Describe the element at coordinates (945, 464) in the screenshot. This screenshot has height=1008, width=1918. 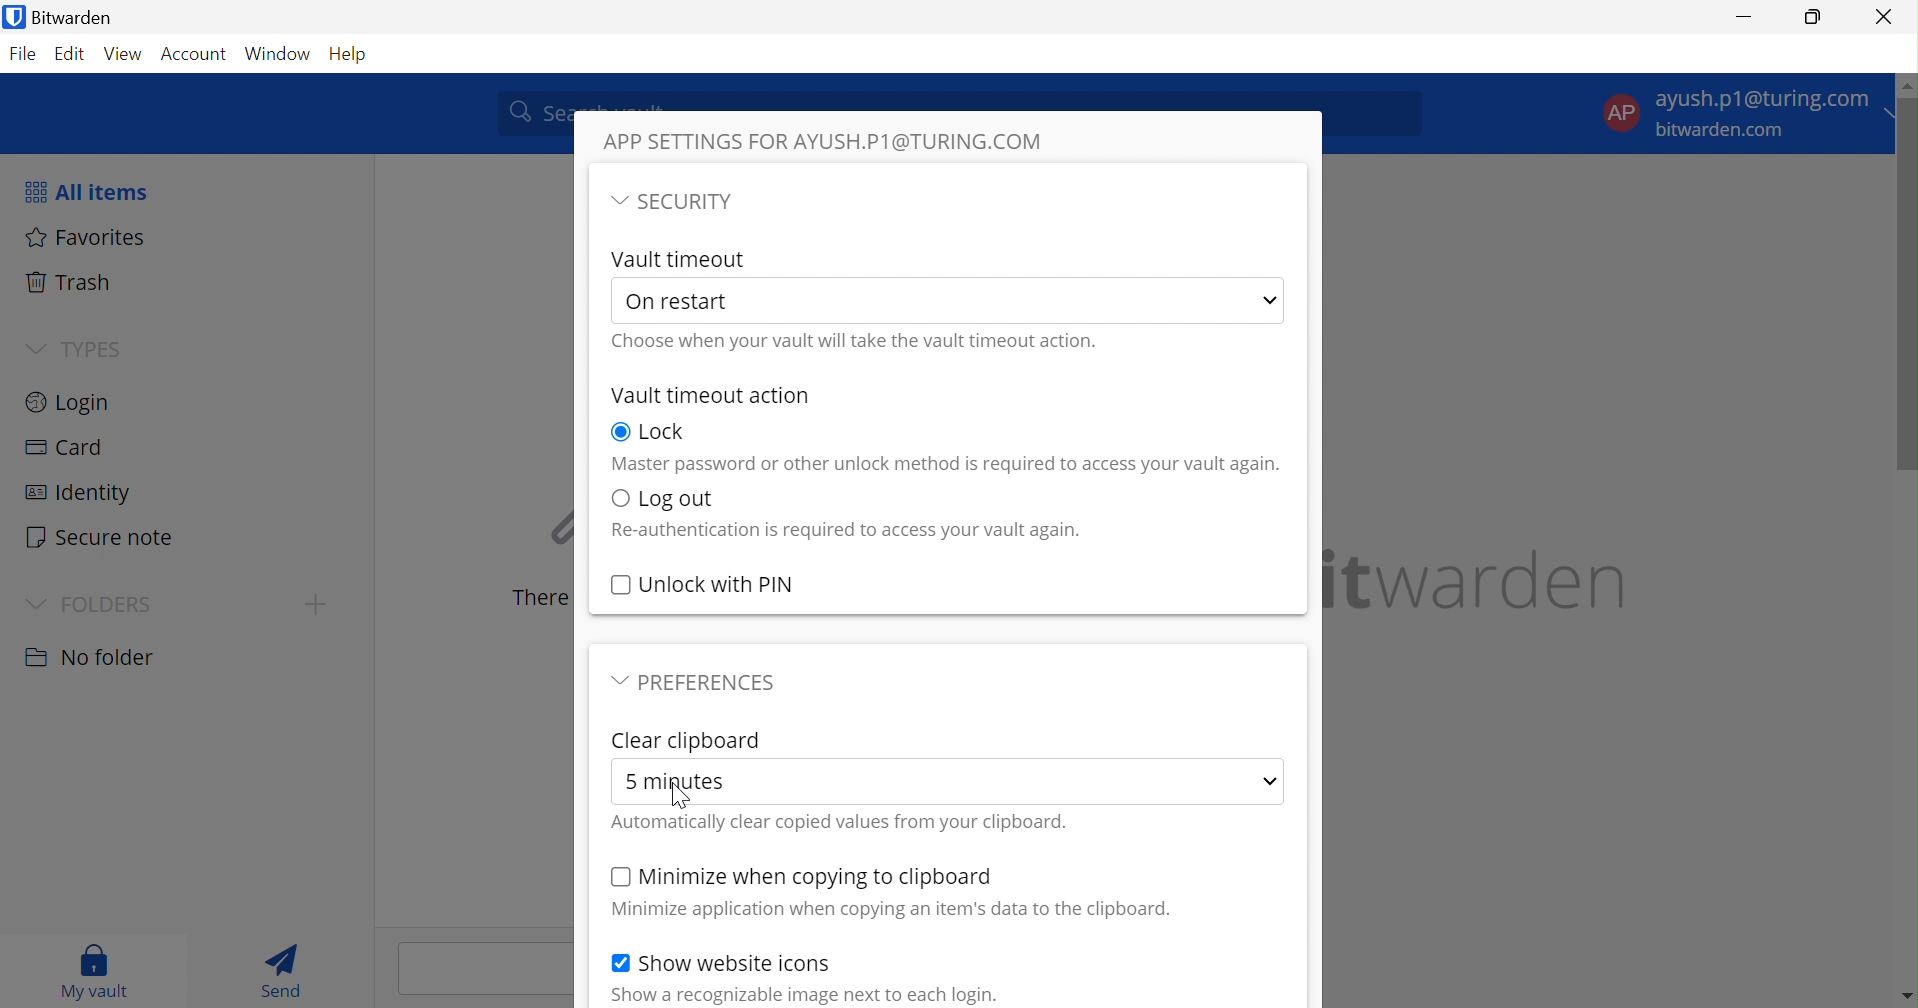
I see `Master password or other unlock method is required to access your vault again.` at that location.